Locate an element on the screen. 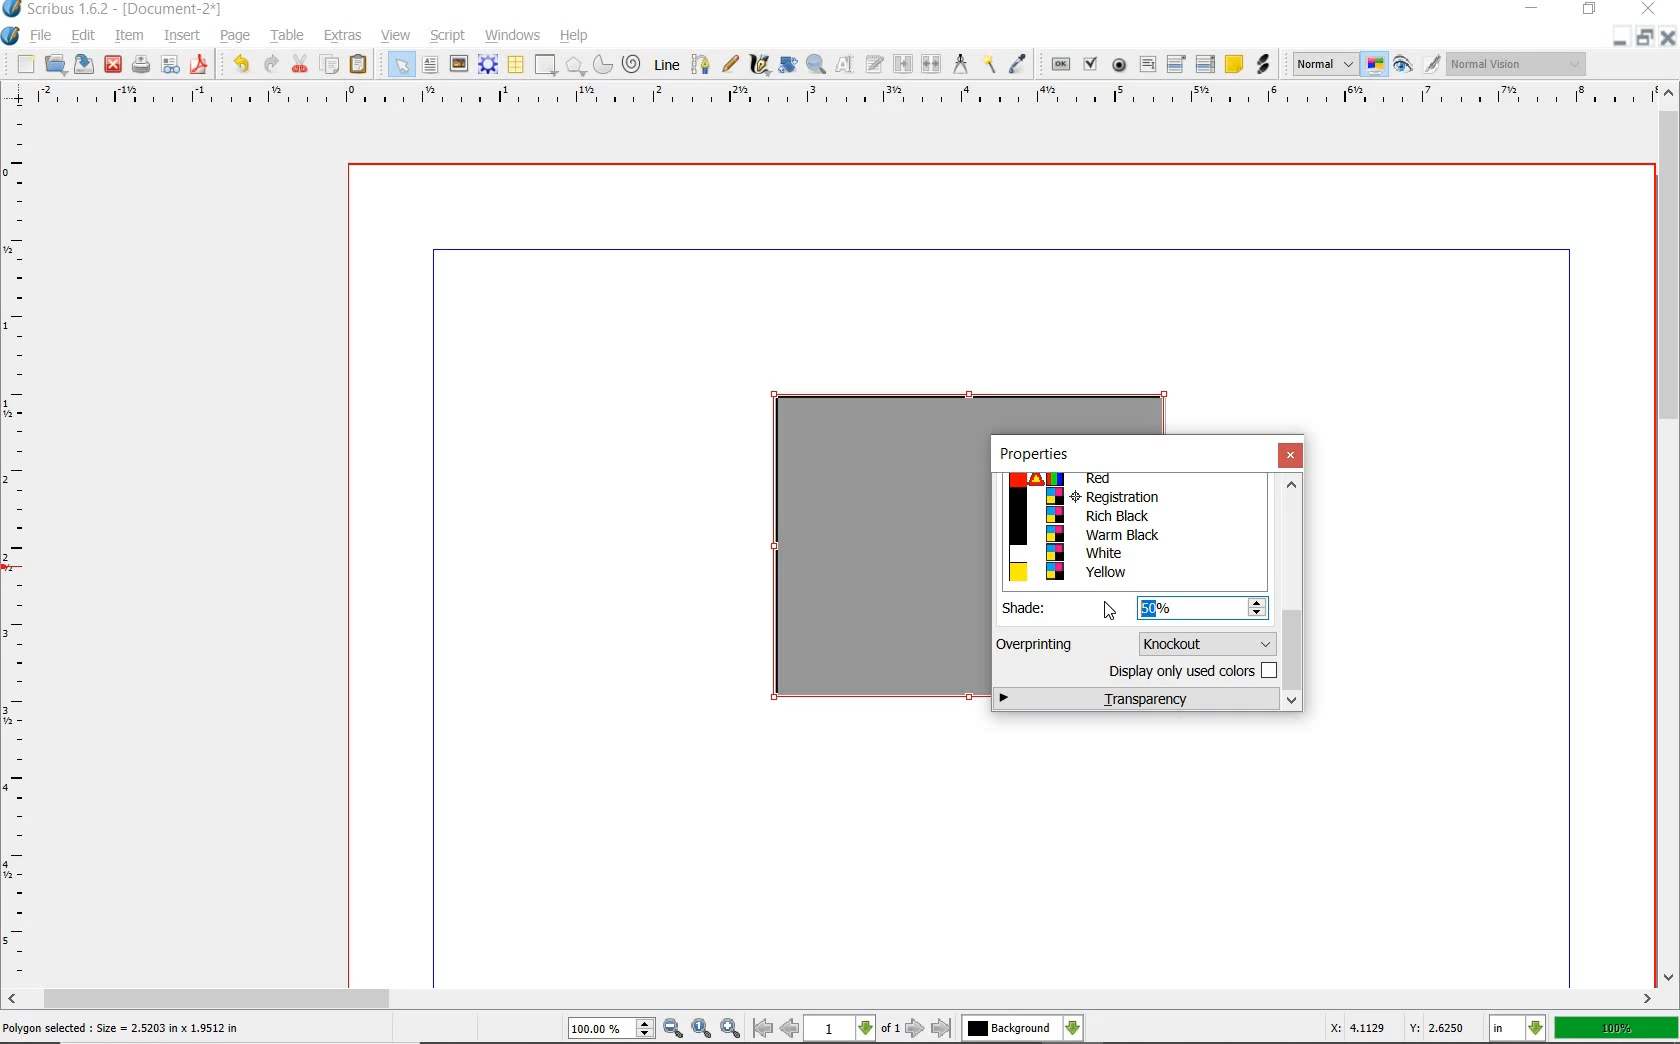 The width and height of the screenshot is (1680, 1044). select current zoom level is located at coordinates (611, 1030).